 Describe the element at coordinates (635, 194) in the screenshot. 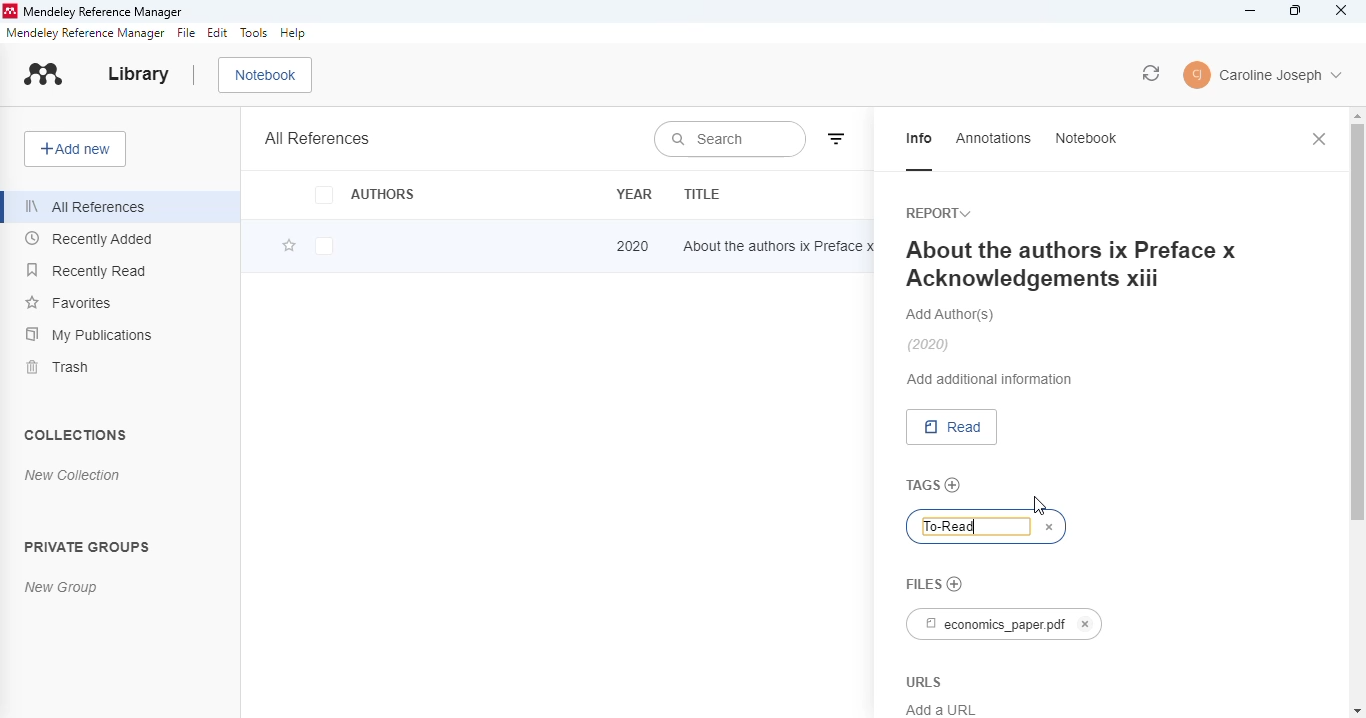

I see `year` at that location.